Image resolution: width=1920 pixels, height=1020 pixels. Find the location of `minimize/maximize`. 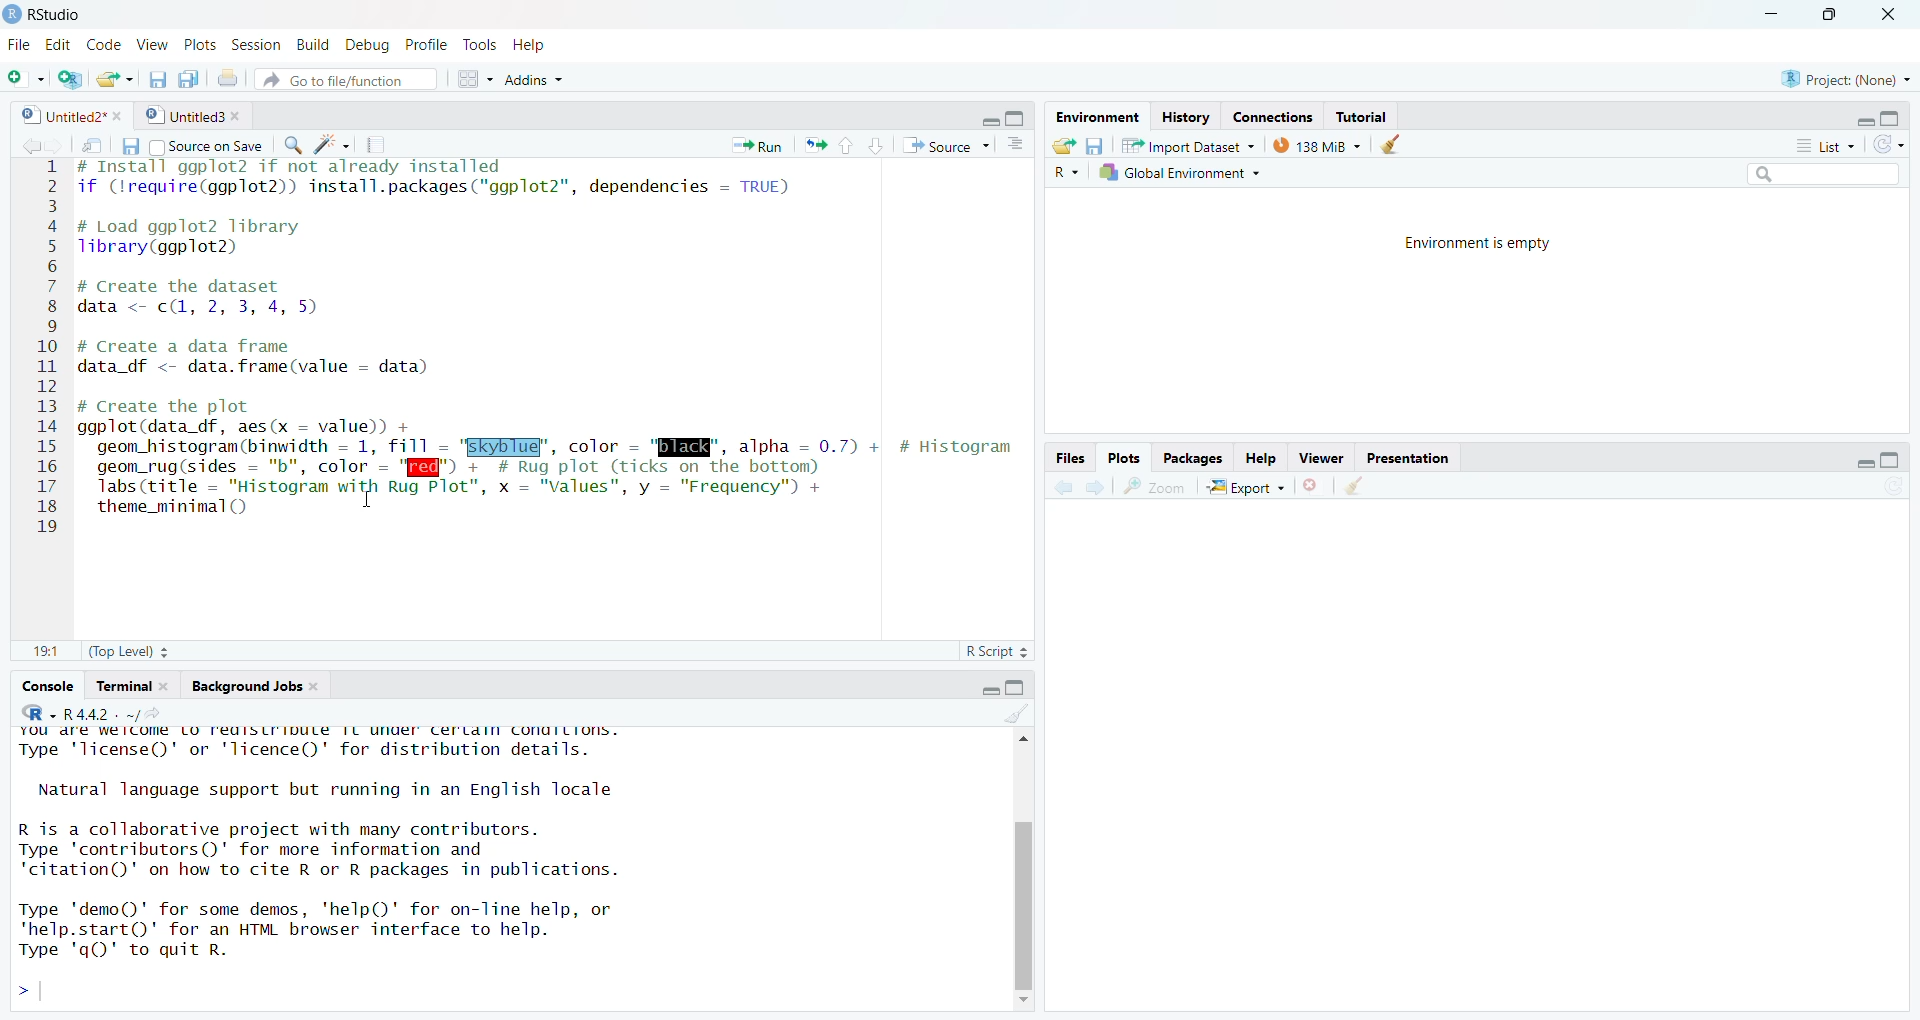

minimize/maximize is located at coordinates (1005, 113).